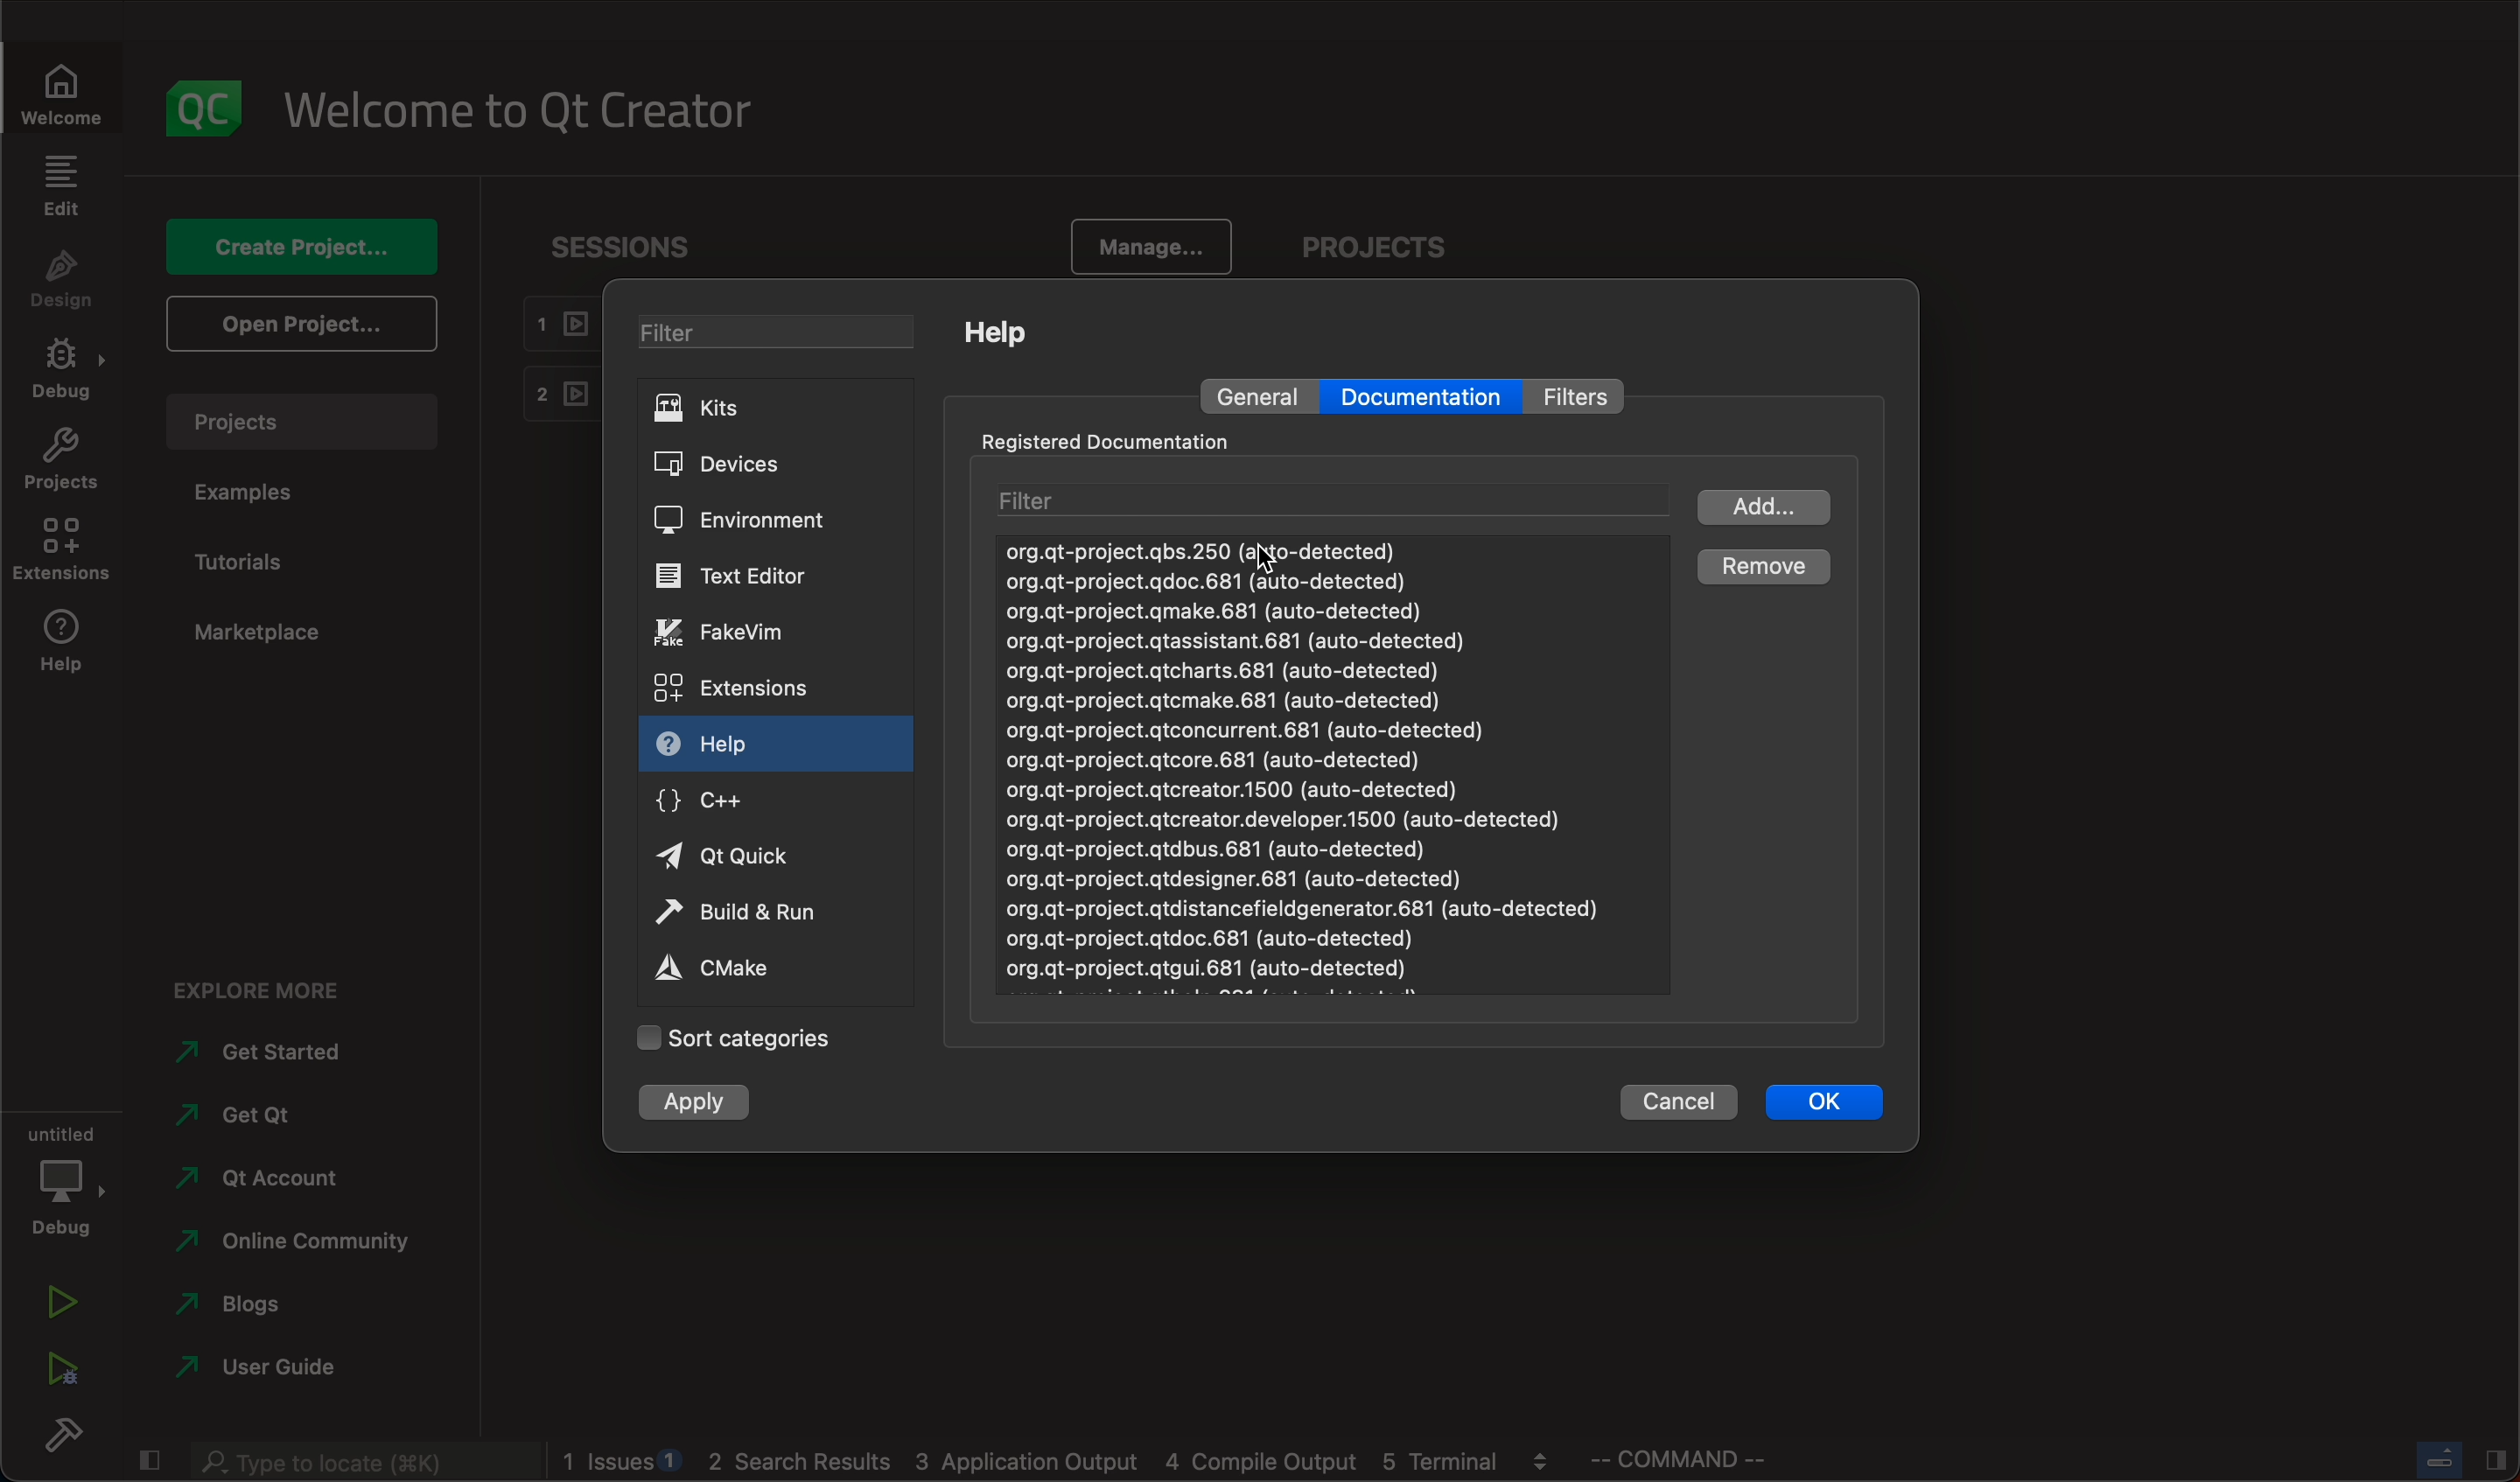 This screenshot has width=2520, height=1482. I want to click on general, so click(1254, 399).